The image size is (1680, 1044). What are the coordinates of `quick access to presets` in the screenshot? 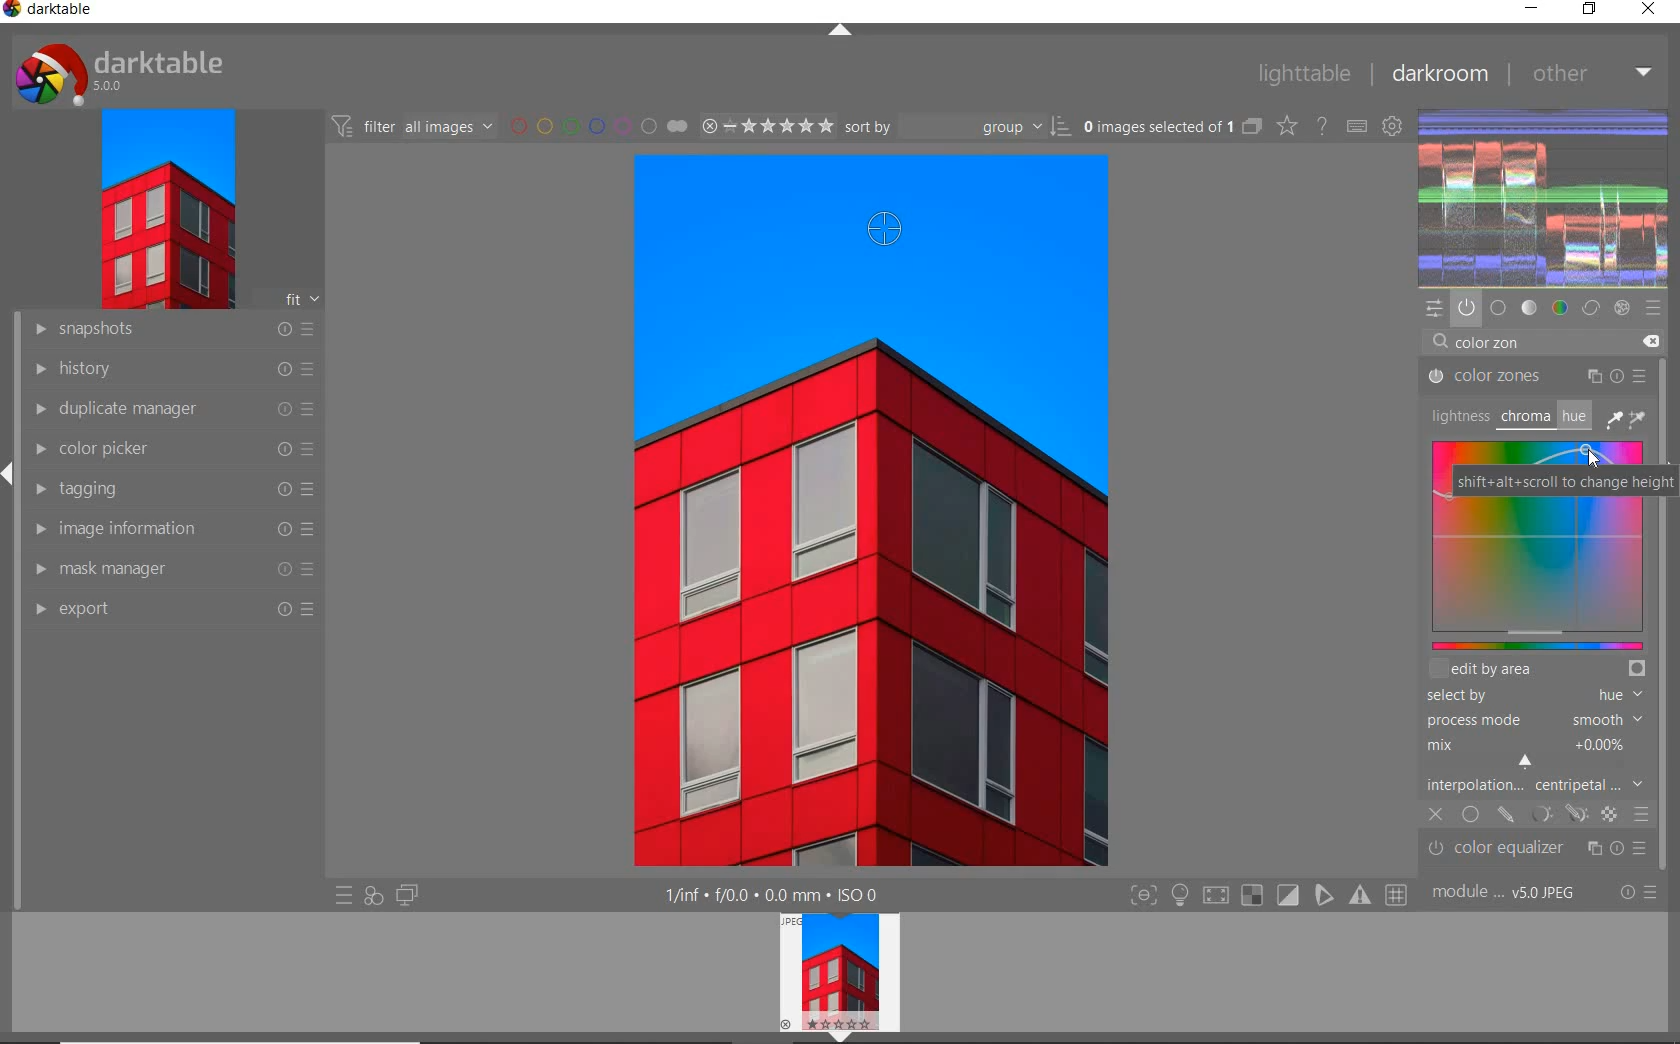 It's located at (344, 897).